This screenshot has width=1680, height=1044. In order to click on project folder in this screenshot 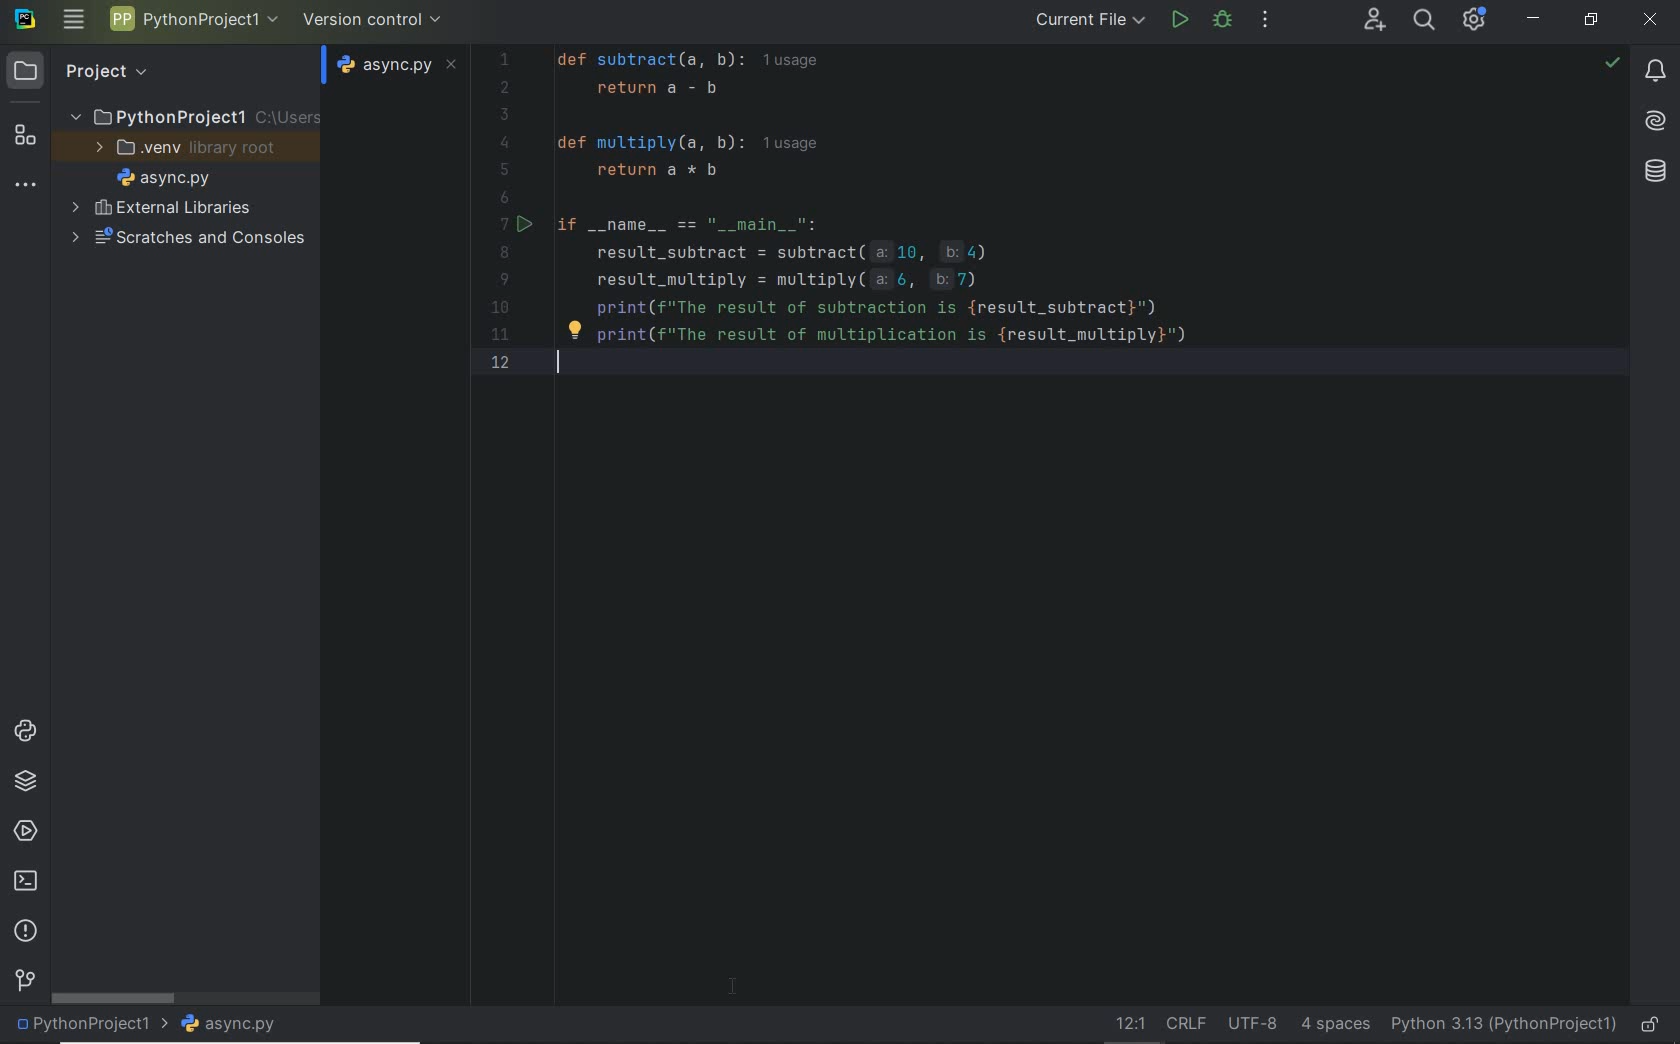, I will do `click(193, 117)`.